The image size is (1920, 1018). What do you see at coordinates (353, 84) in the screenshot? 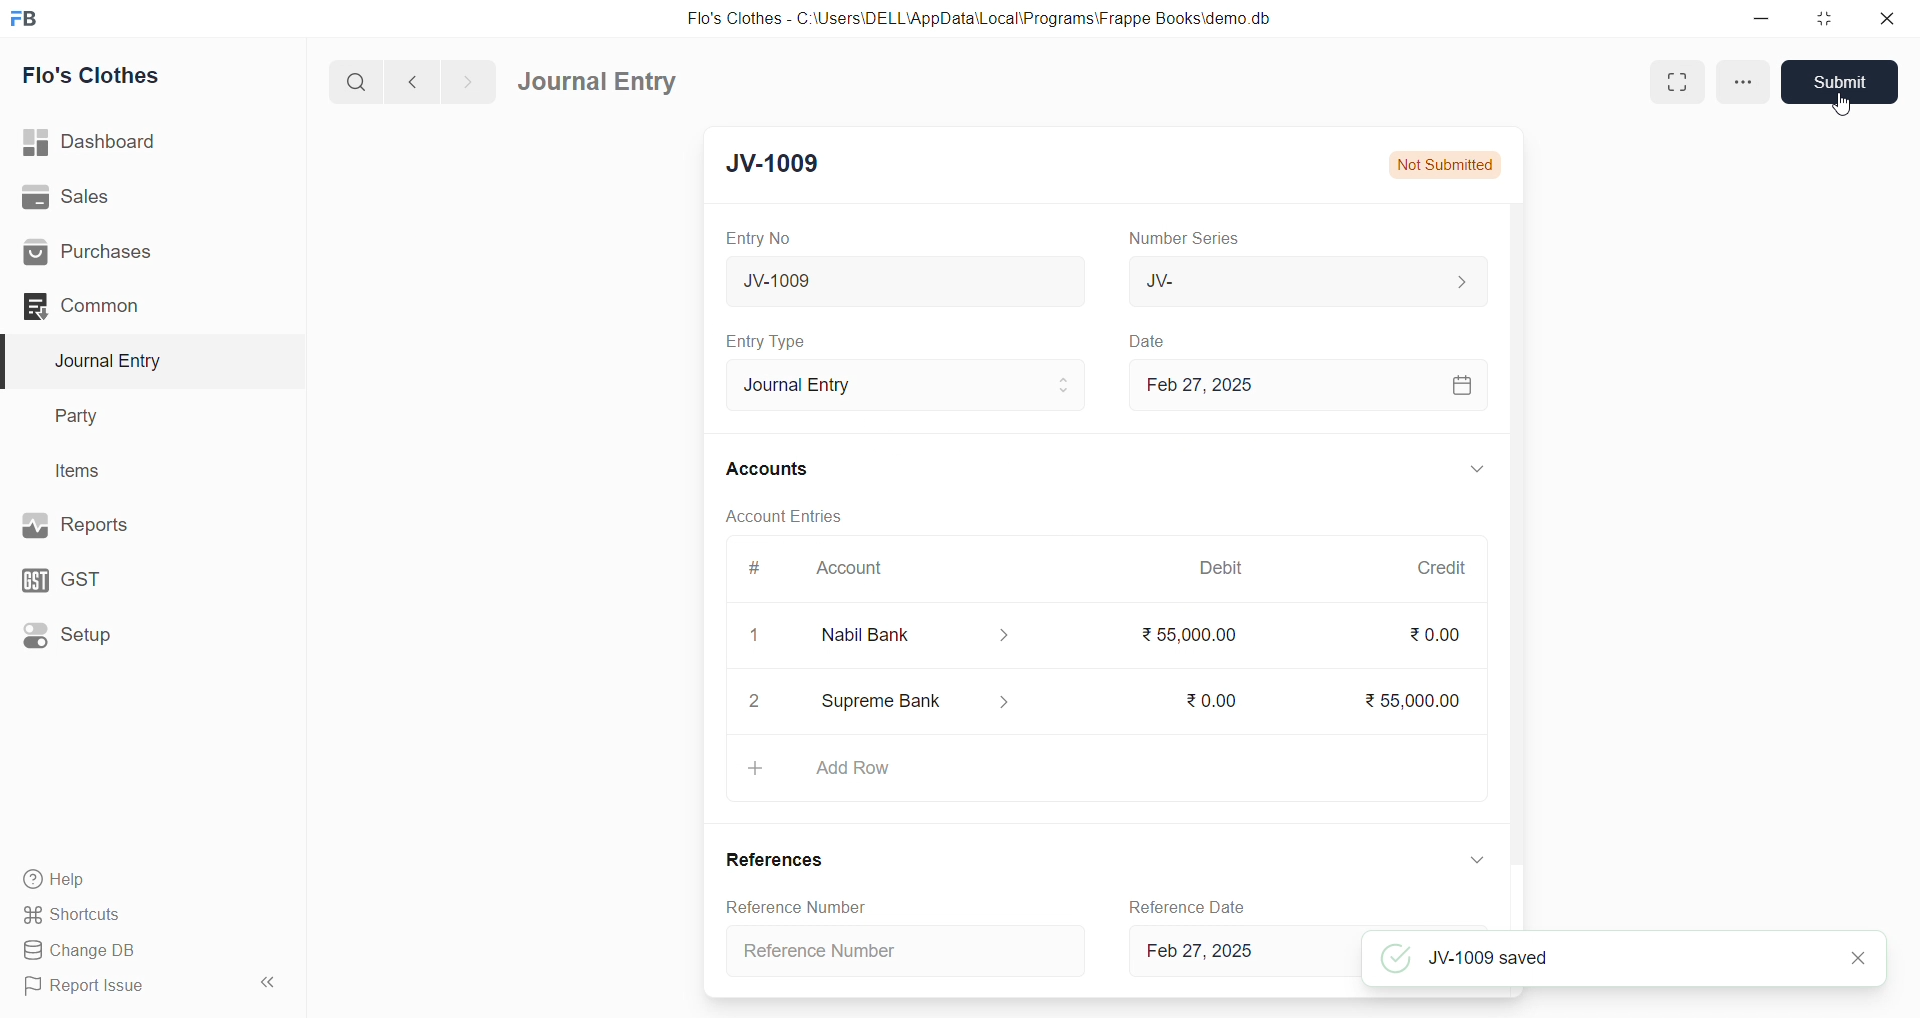
I see `search` at bounding box center [353, 84].